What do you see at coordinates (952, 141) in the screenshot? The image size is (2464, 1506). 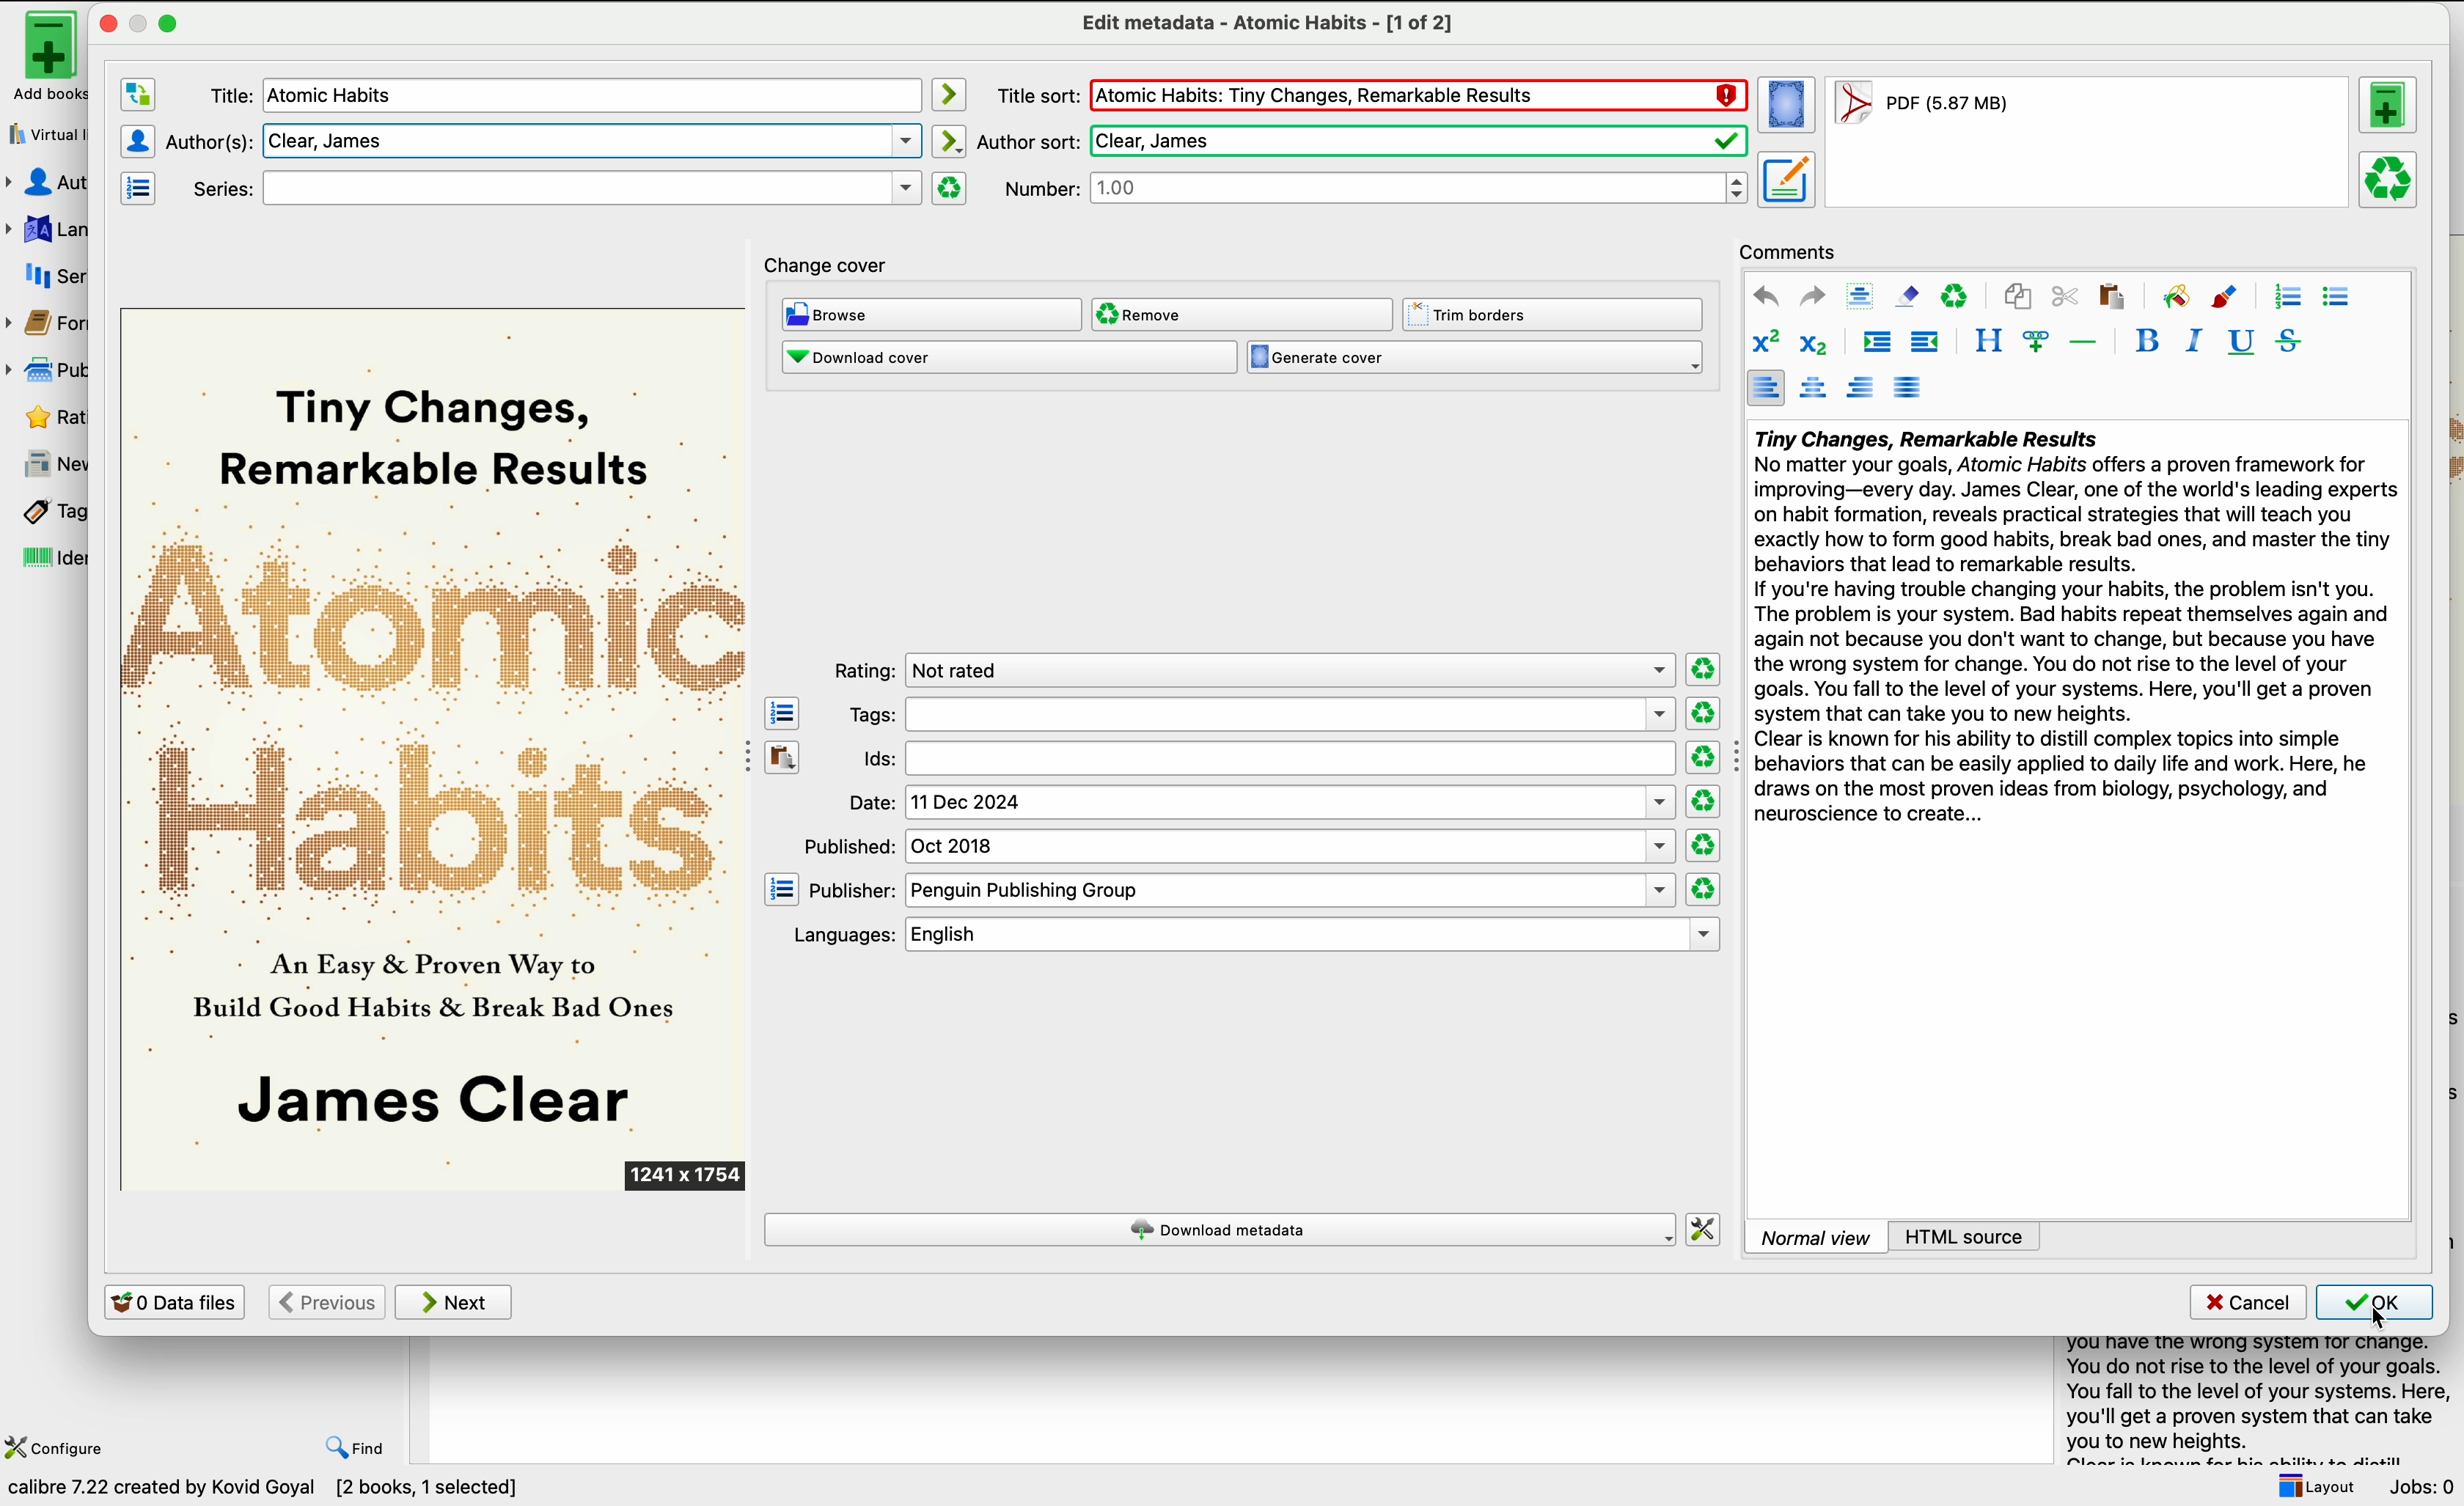 I see `automatically mode icon` at bounding box center [952, 141].